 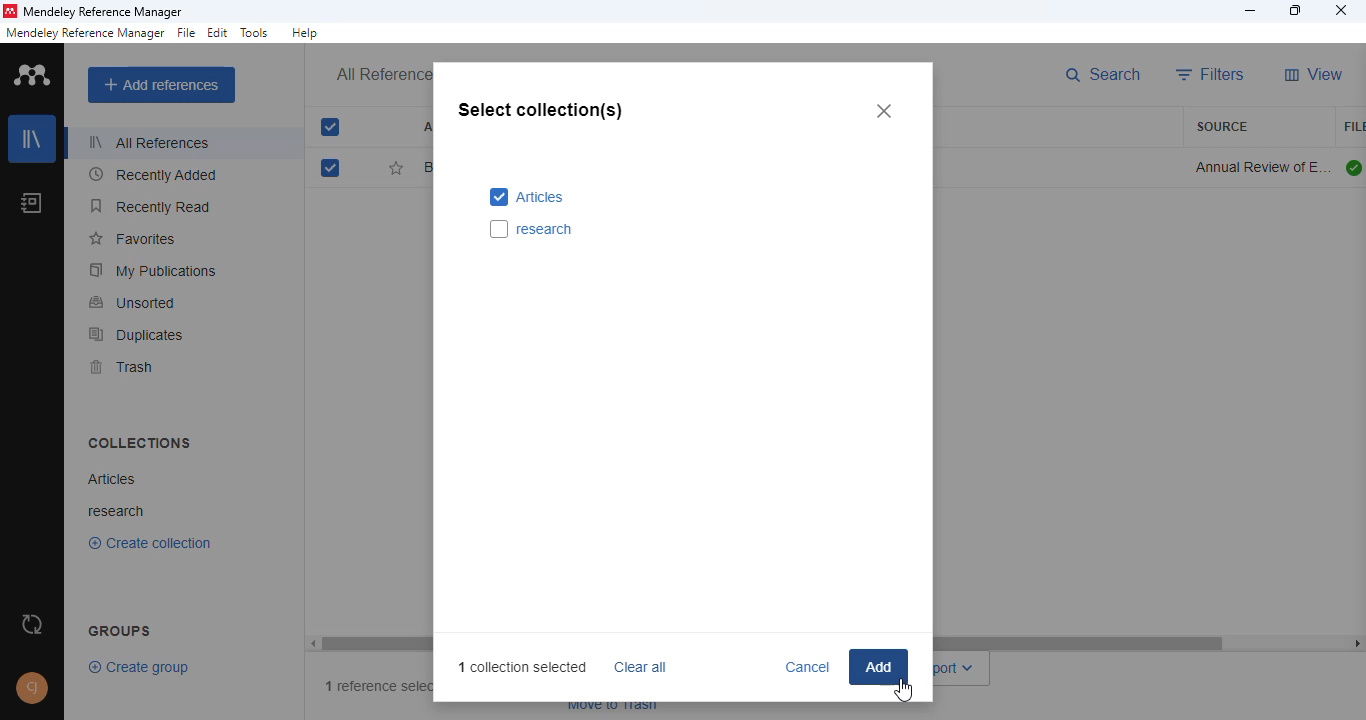 I want to click on research, so click(x=546, y=229).